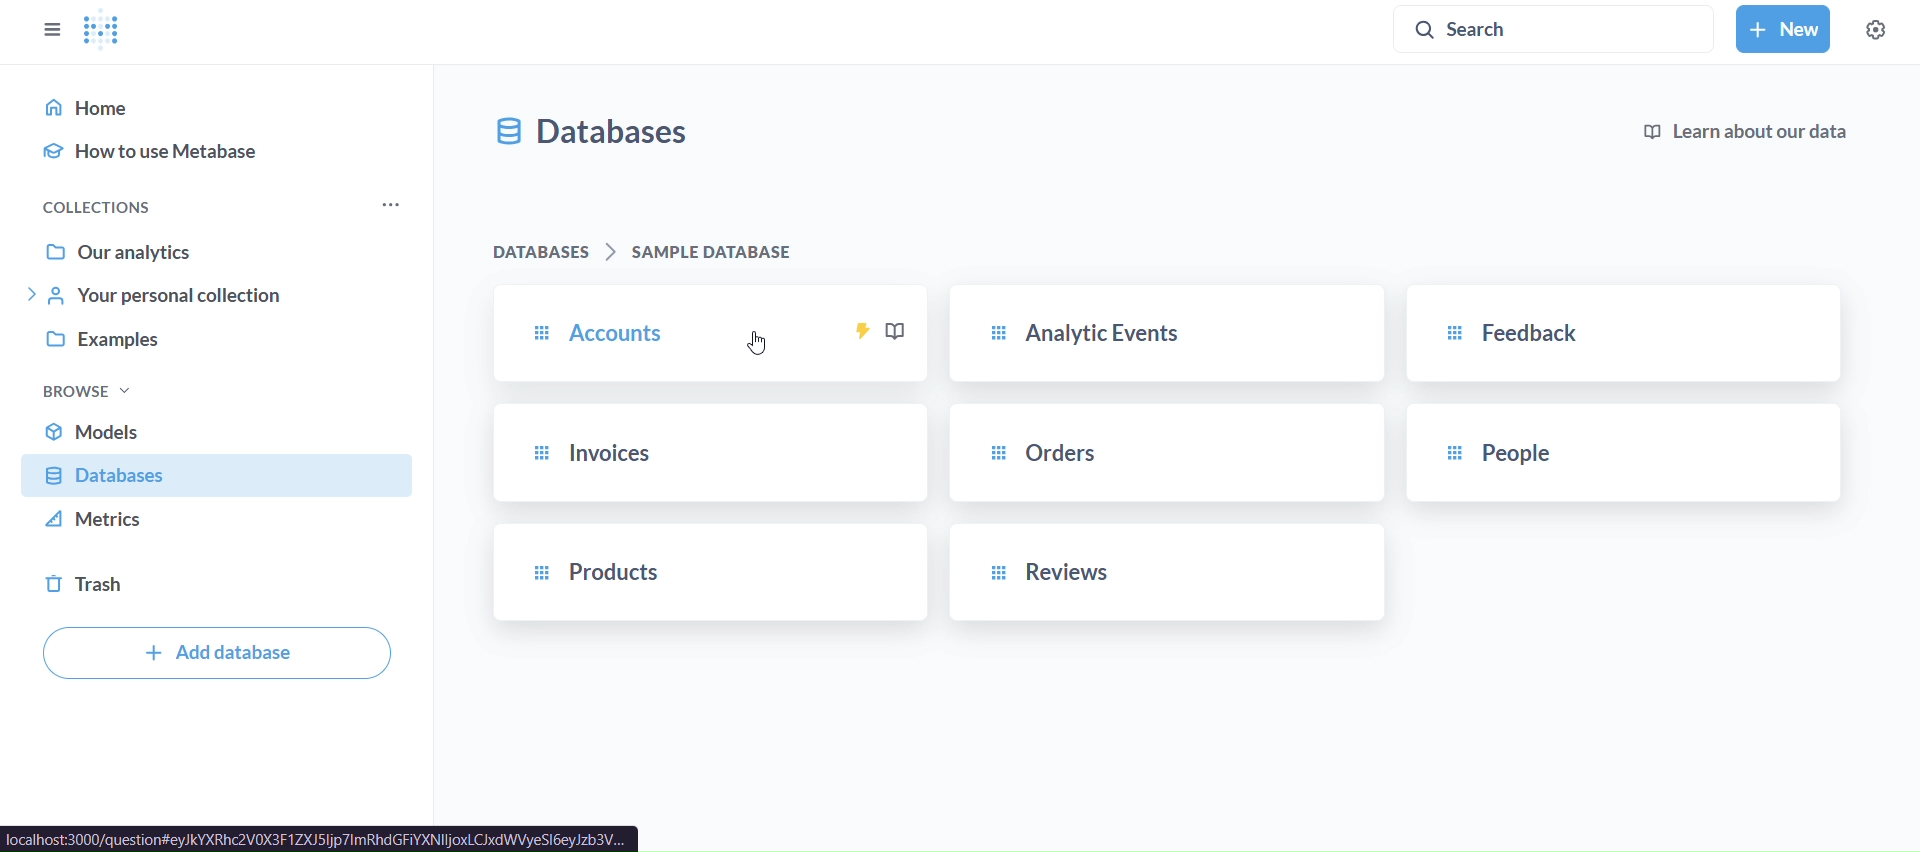 This screenshot has width=1920, height=852. Describe the element at coordinates (218, 296) in the screenshot. I see `your personal collection` at that location.